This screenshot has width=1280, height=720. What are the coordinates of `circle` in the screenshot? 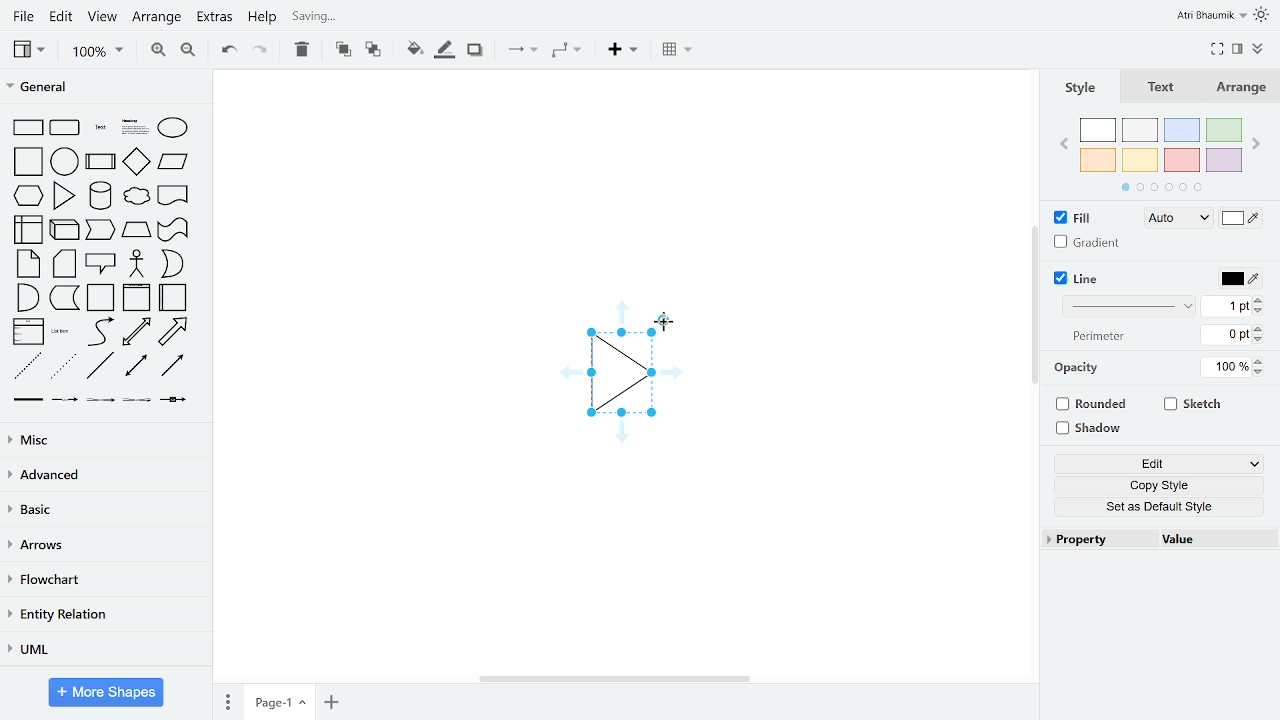 It's located at (65, 161).